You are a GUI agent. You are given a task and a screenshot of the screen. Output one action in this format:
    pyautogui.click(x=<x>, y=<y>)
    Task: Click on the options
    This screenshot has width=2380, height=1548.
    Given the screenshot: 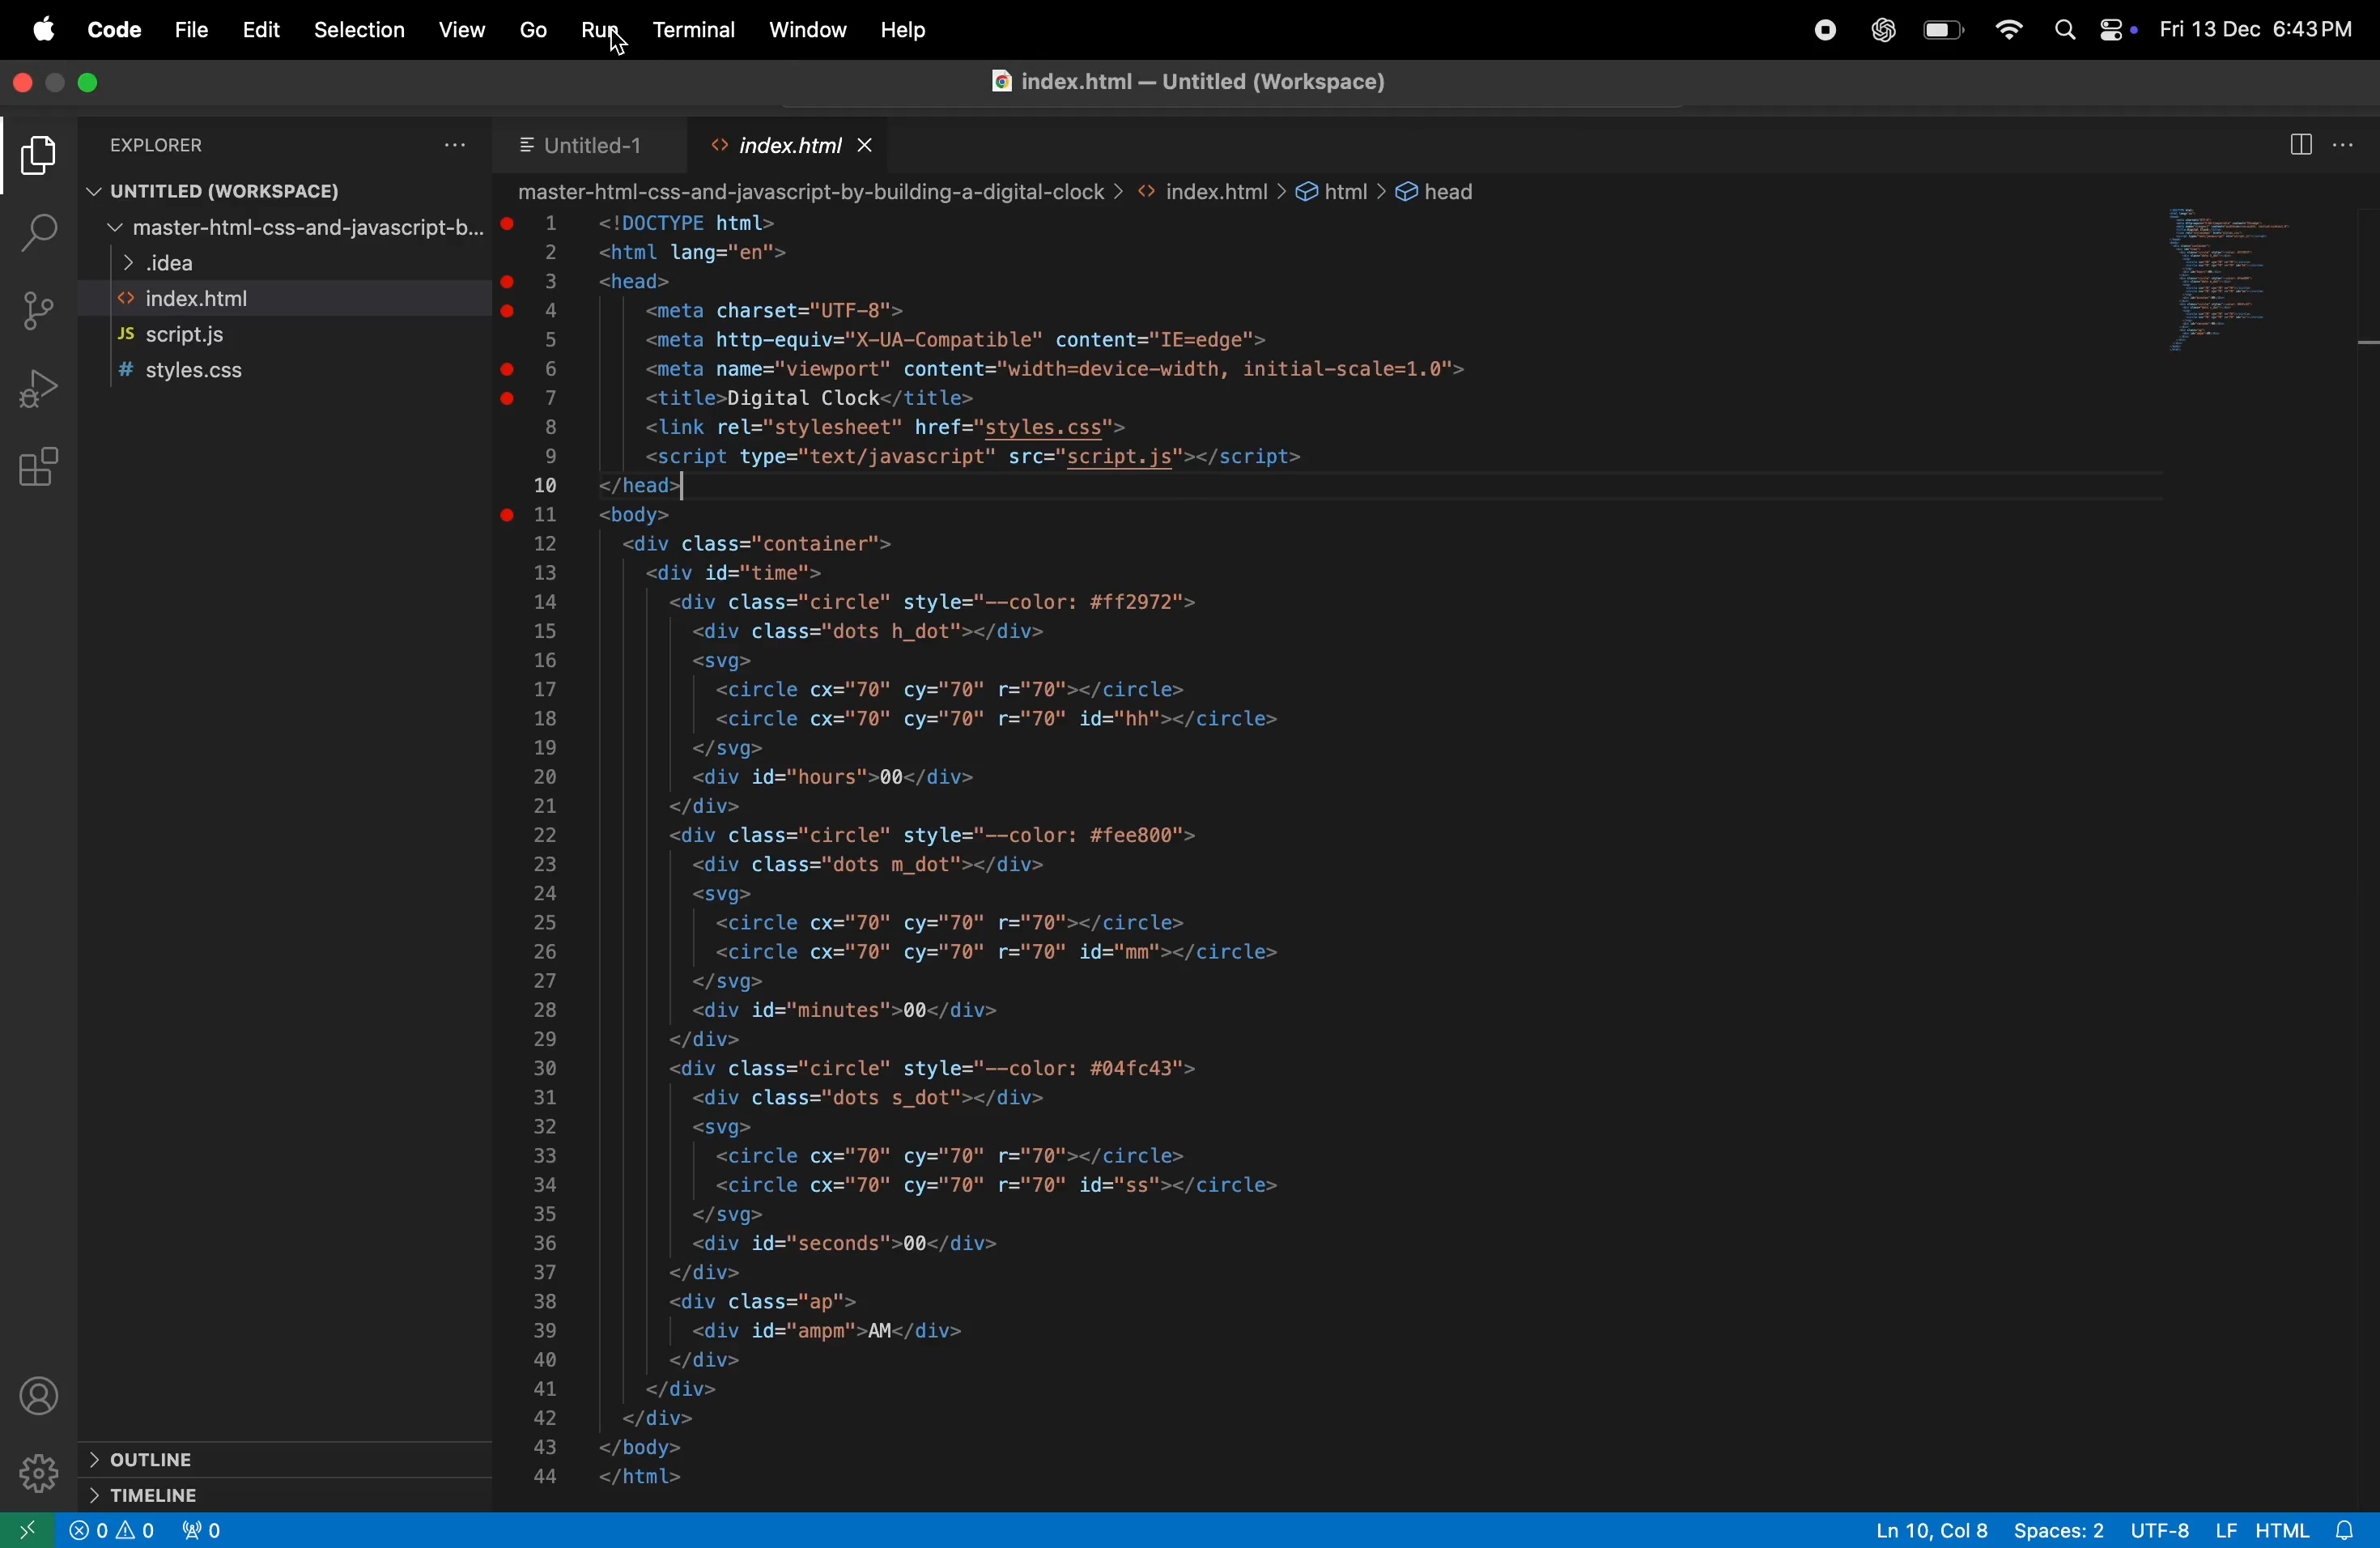 What is the action you would take?
    pyautogui.click(x=448, y=147)
    